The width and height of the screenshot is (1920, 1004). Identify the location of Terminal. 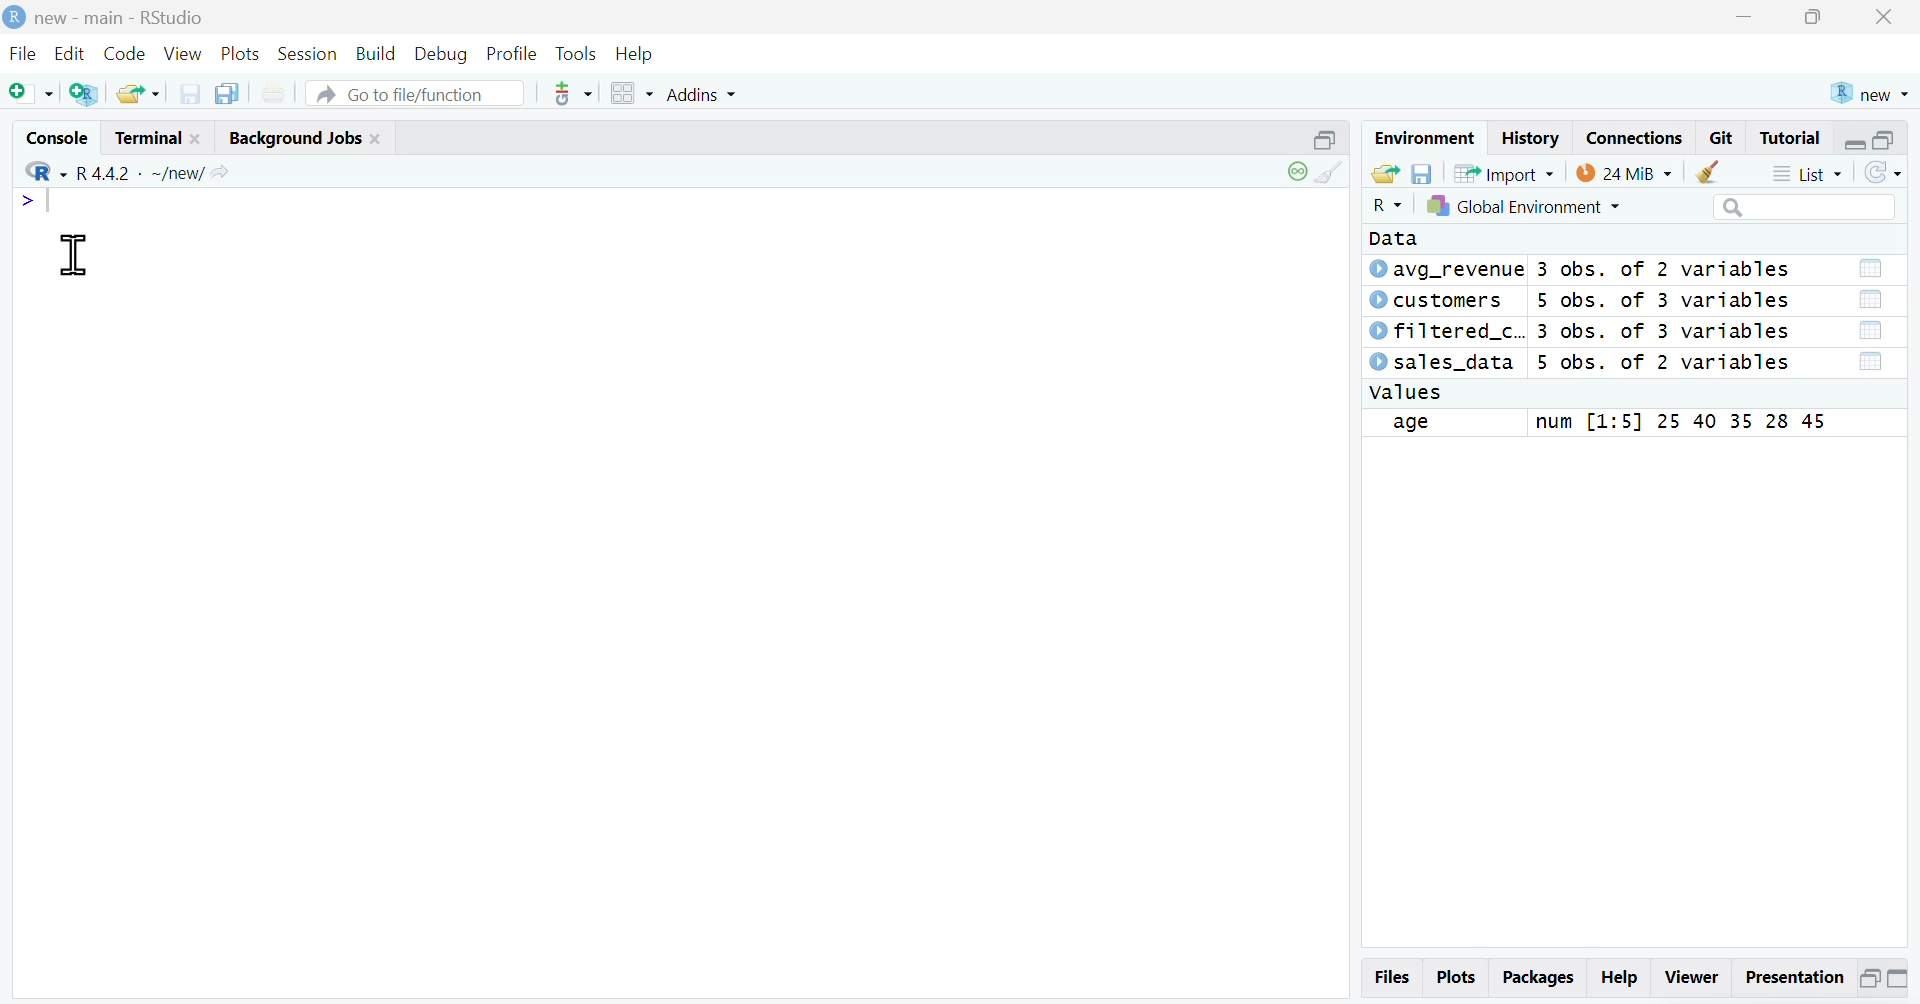
(160, 137).